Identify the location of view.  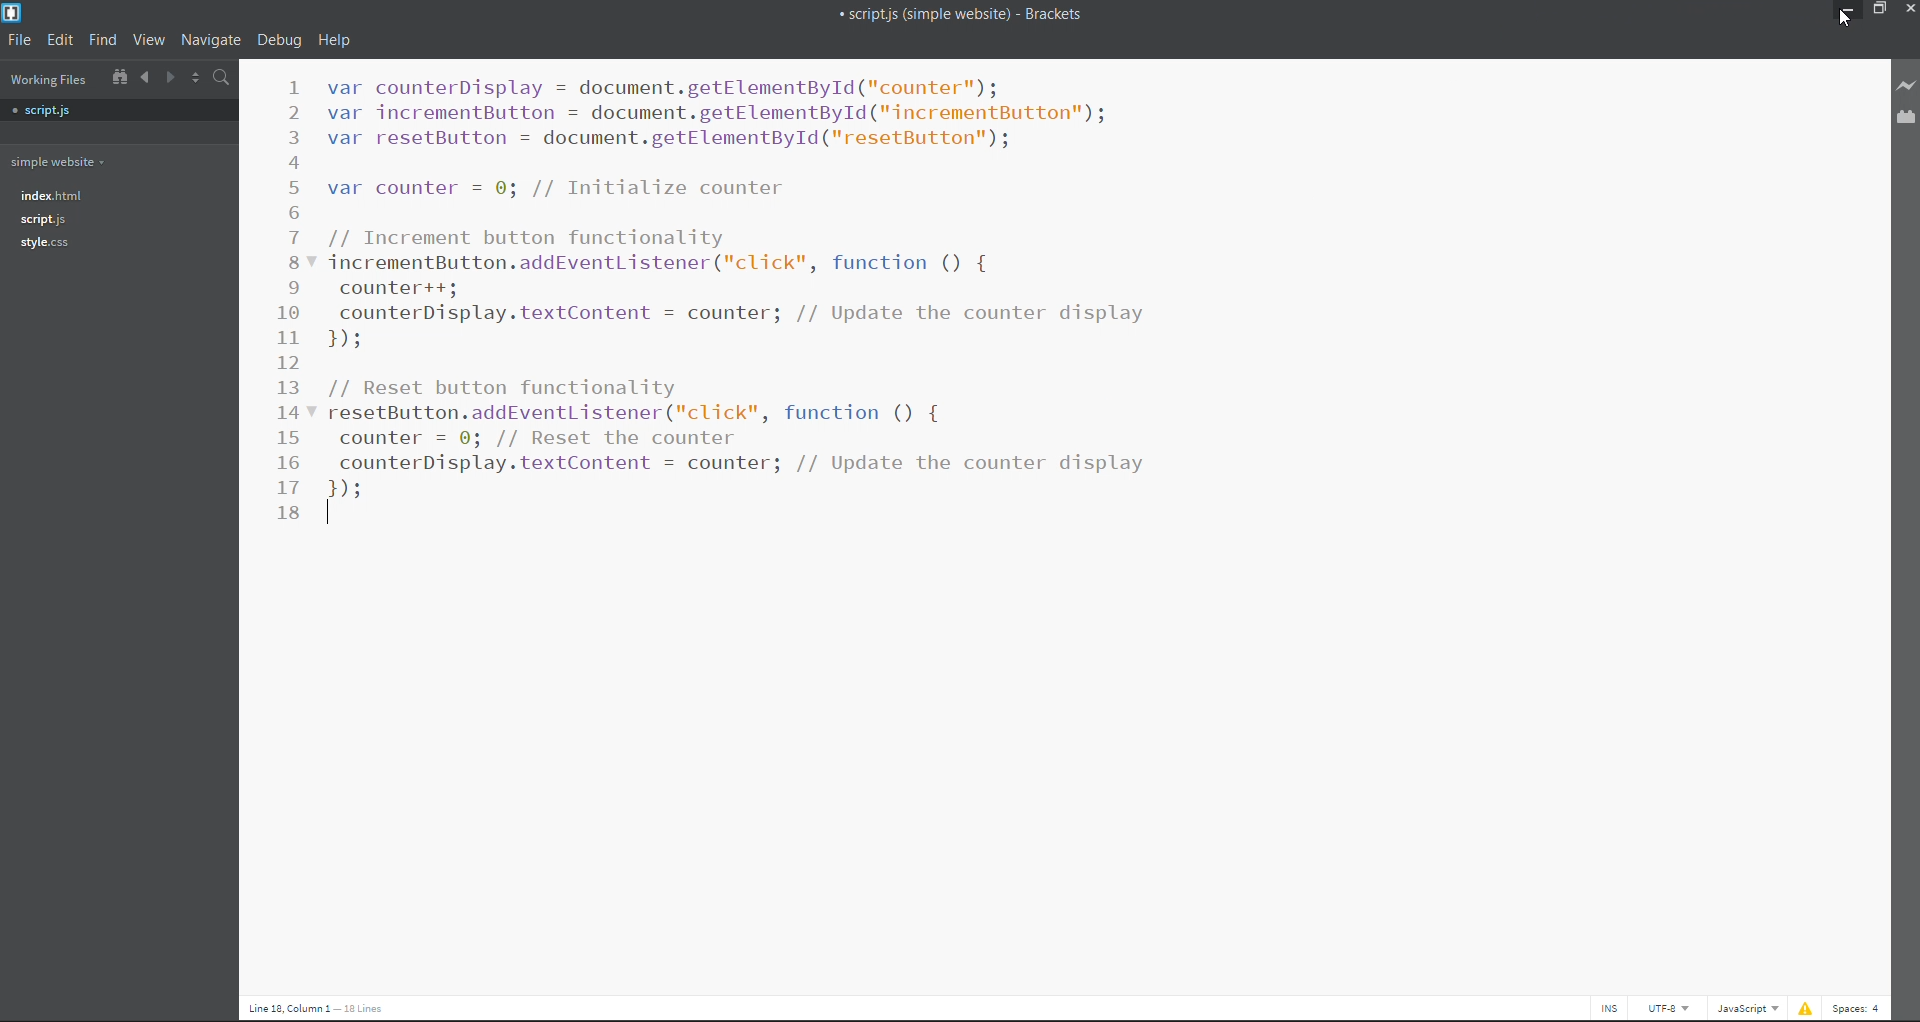
(149, 39).